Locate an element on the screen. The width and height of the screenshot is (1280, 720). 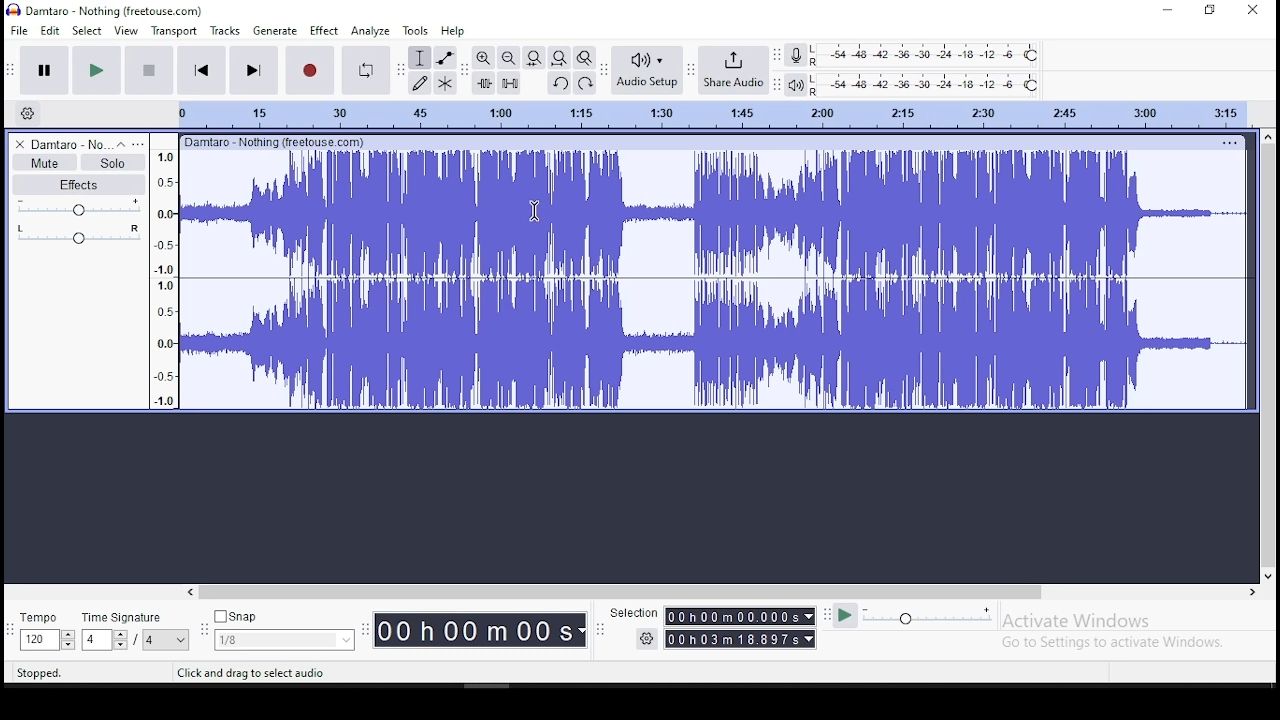
snap is located at coordinates (283, 628).